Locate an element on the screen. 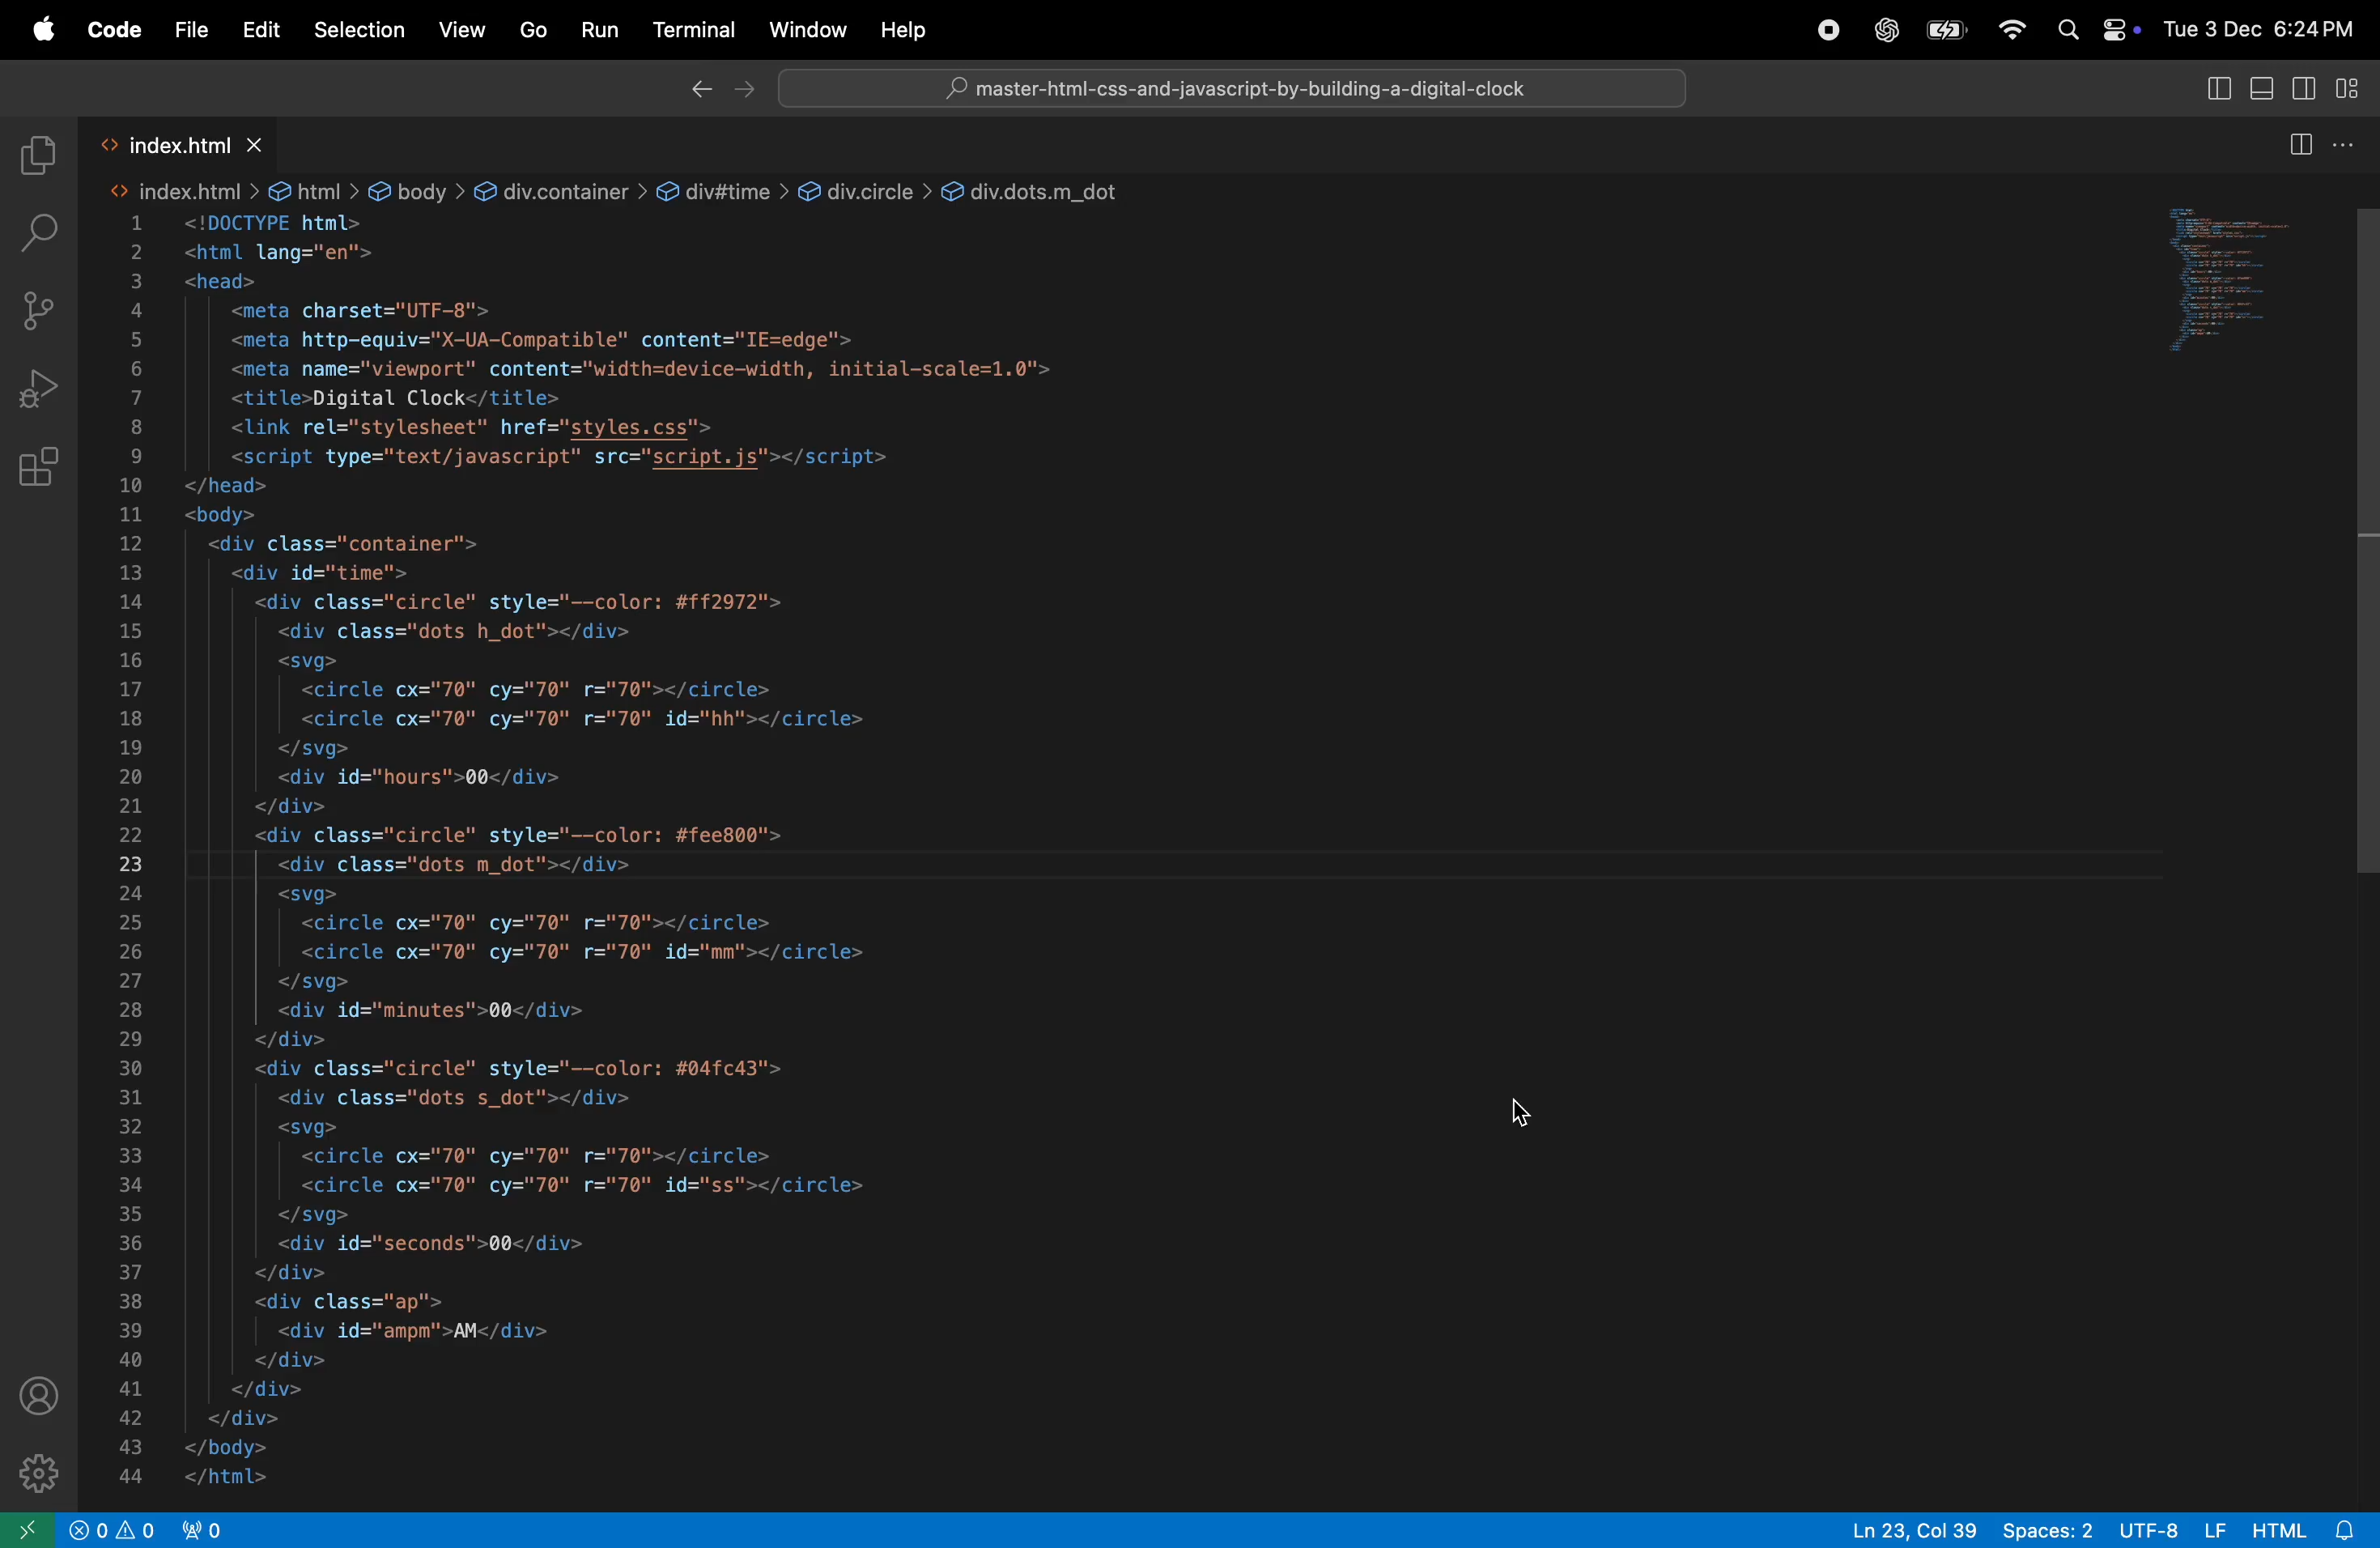 This screenshot has width=2380, height=1548. run debug is located at coordinates (33, 390).